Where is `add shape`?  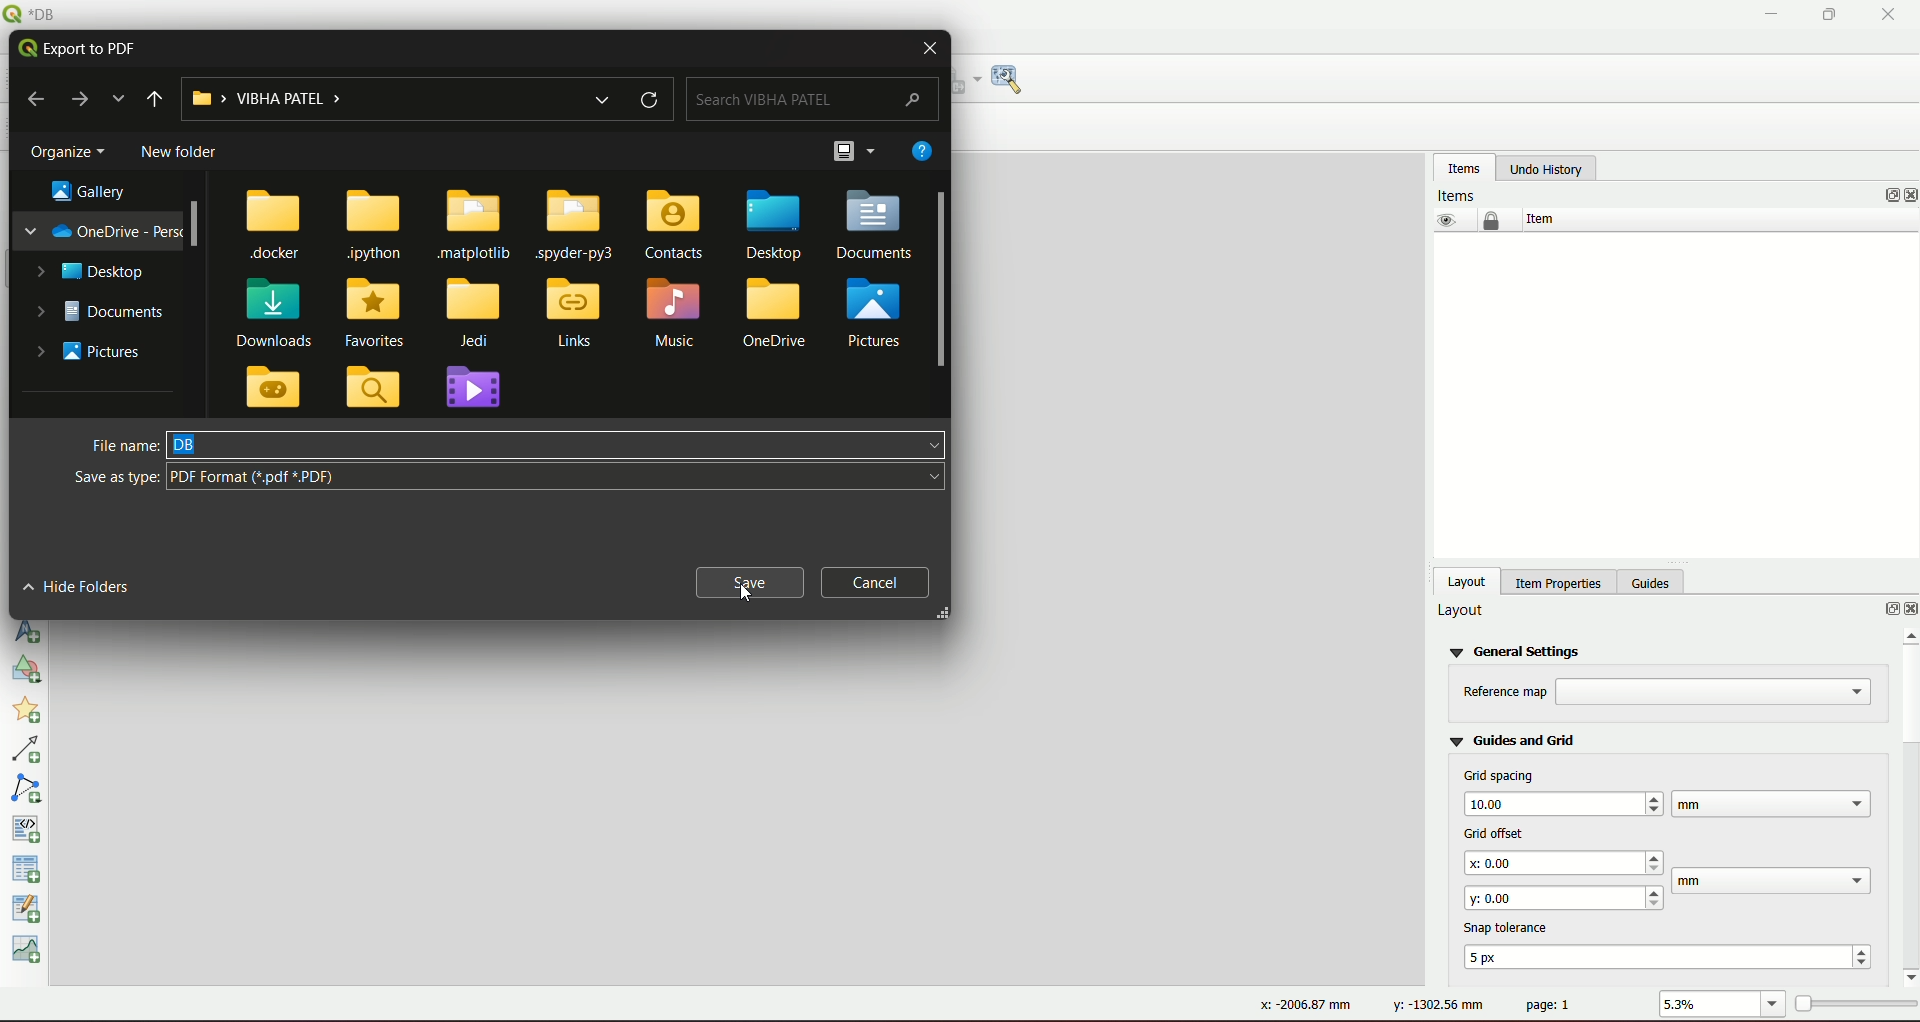
add shape is located at coordinates (24, 673).